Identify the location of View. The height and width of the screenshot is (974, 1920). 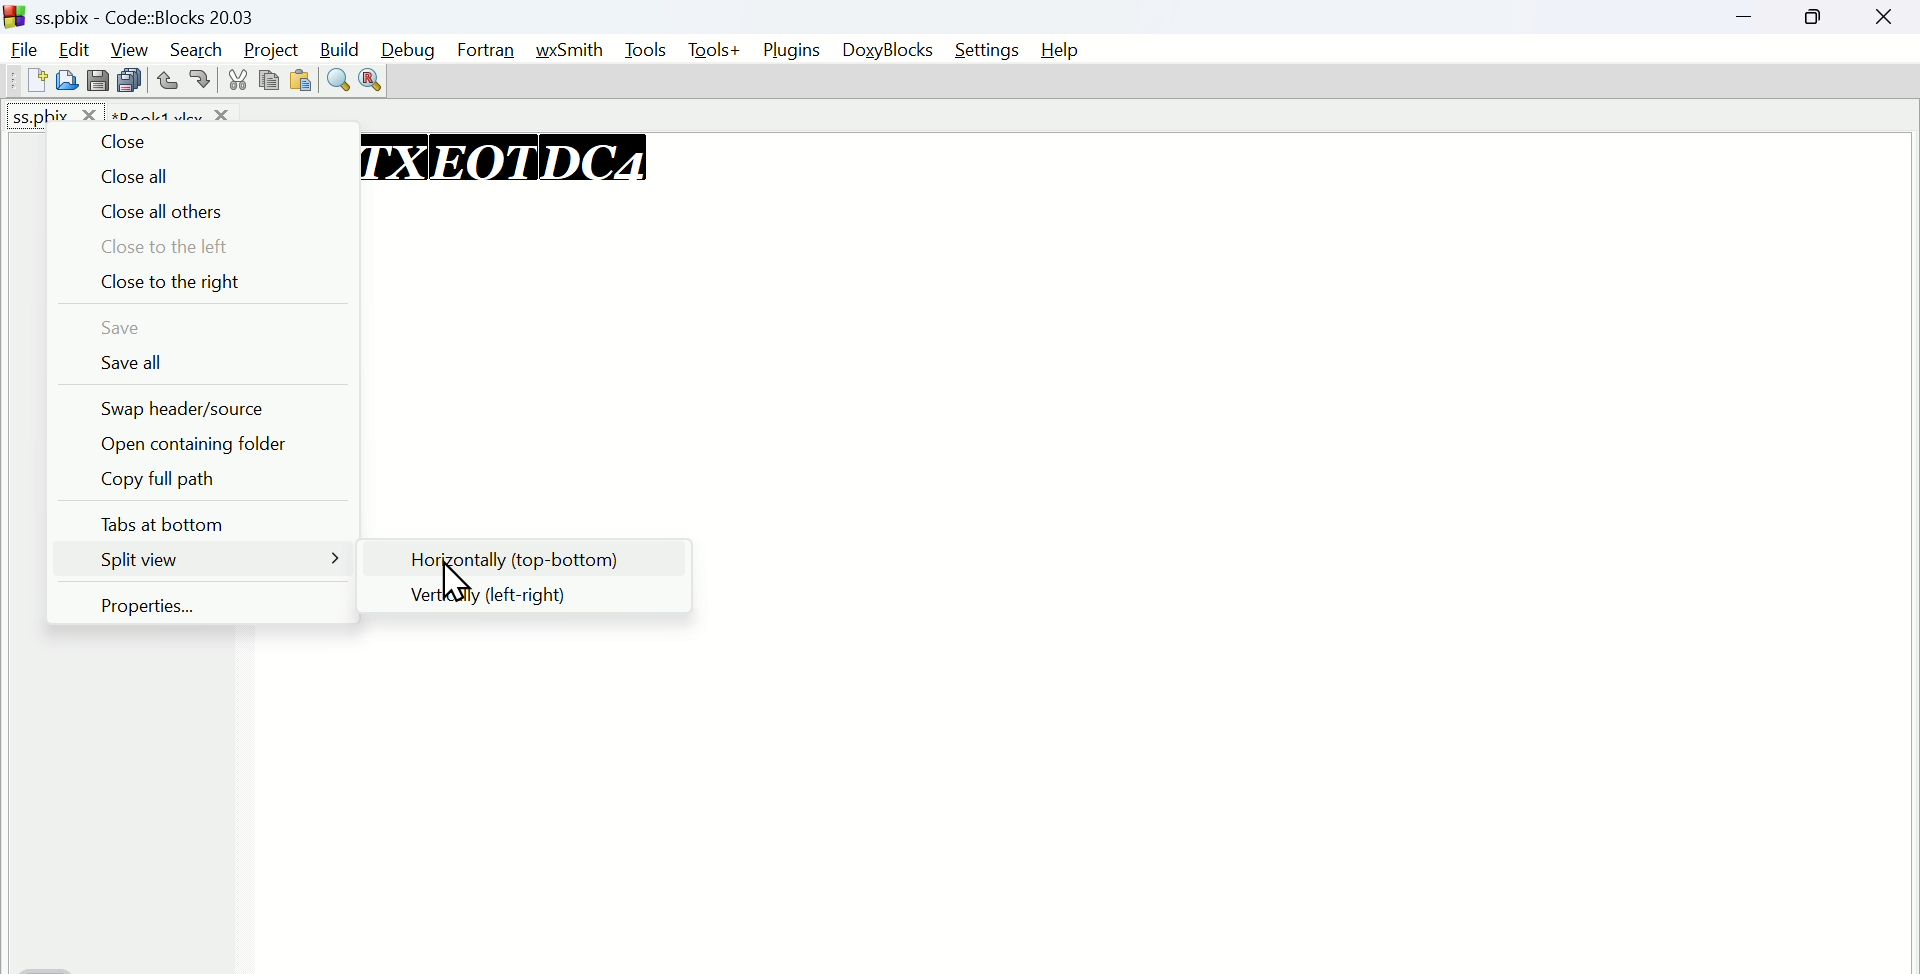
(130, 47).